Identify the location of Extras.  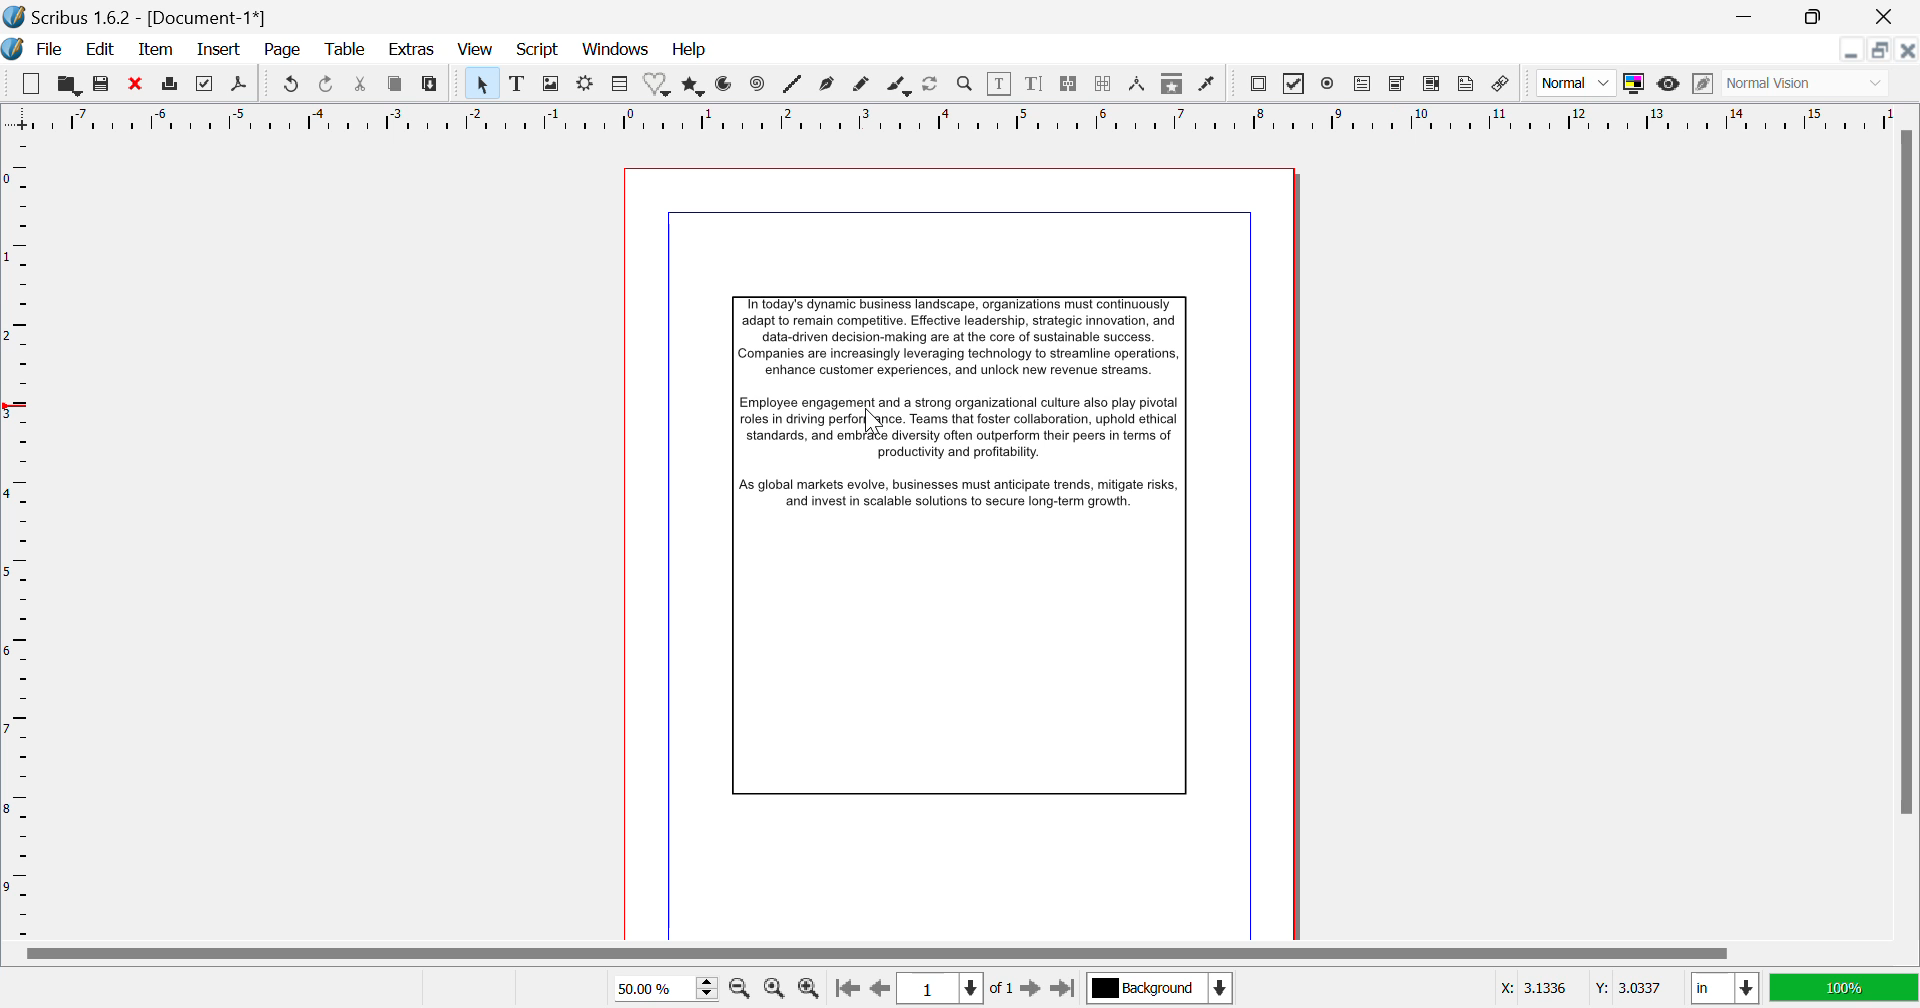
(415, 50).